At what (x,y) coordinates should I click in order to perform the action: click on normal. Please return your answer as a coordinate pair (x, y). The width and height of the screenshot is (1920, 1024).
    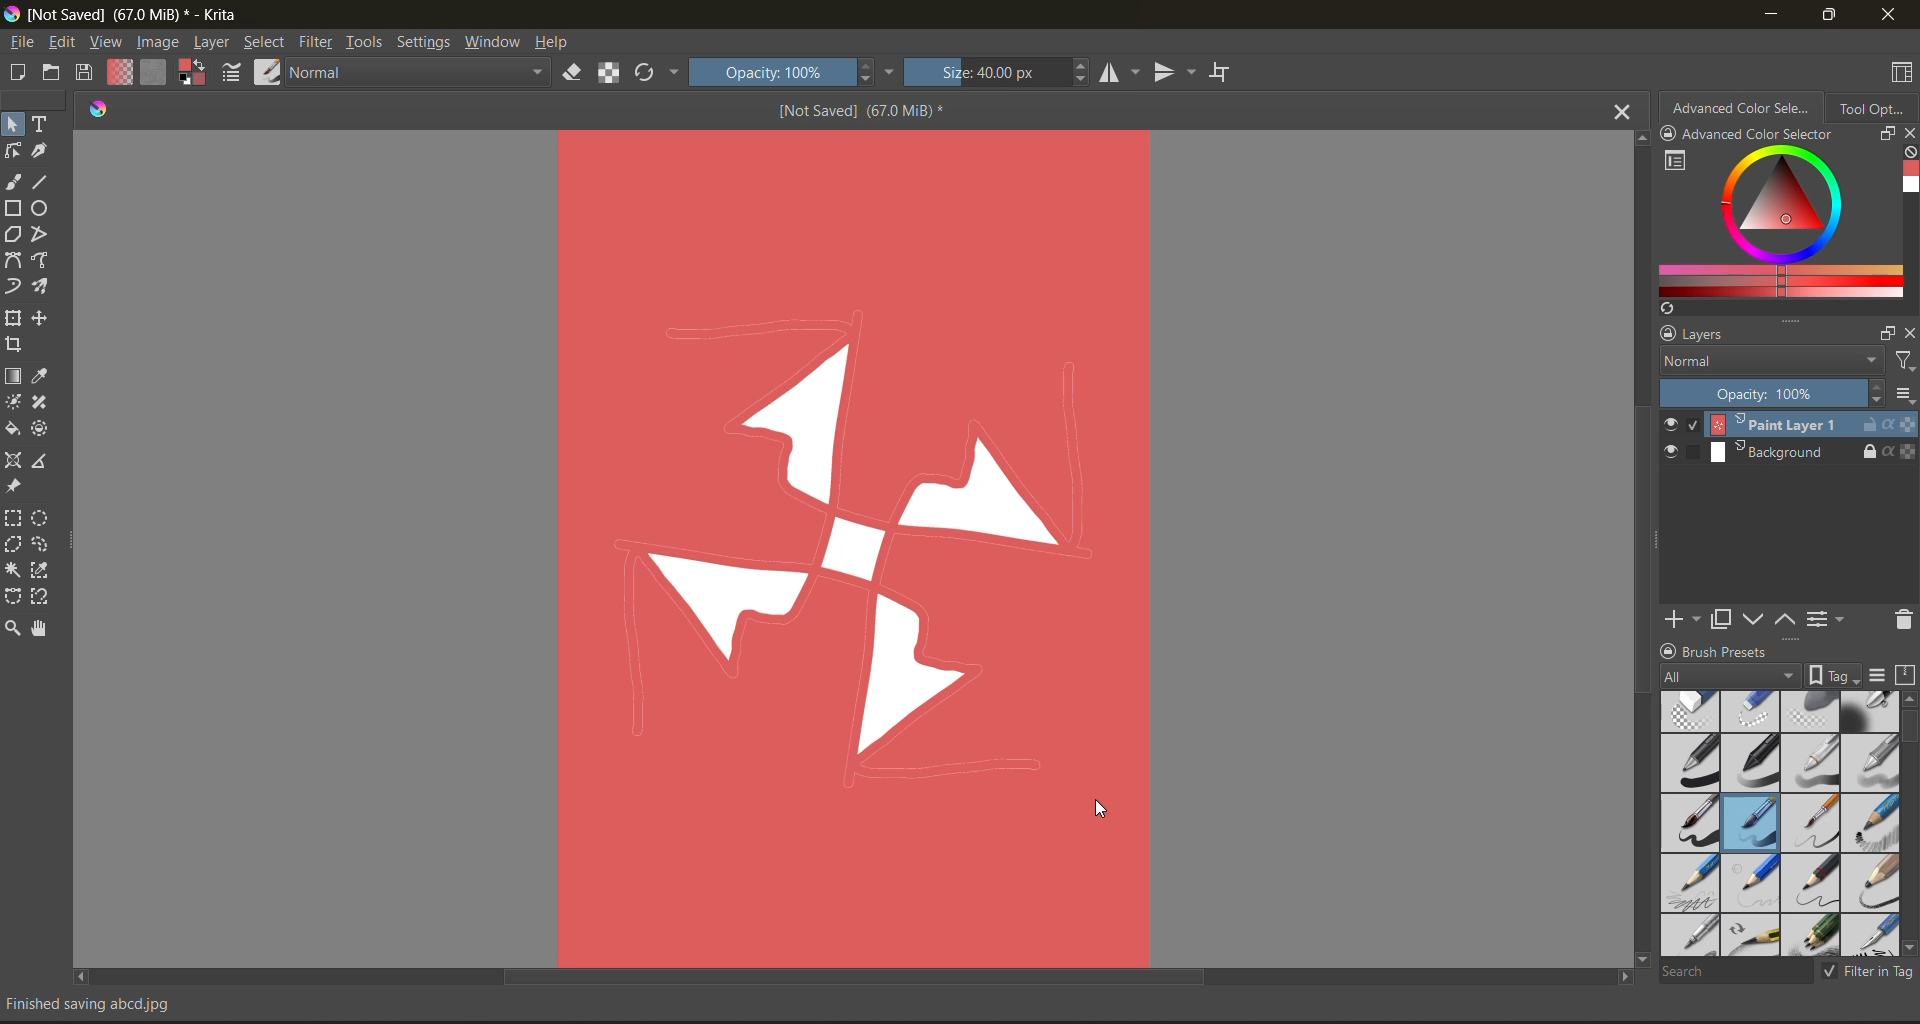
    Looking at the image, I should click on (419, 71).